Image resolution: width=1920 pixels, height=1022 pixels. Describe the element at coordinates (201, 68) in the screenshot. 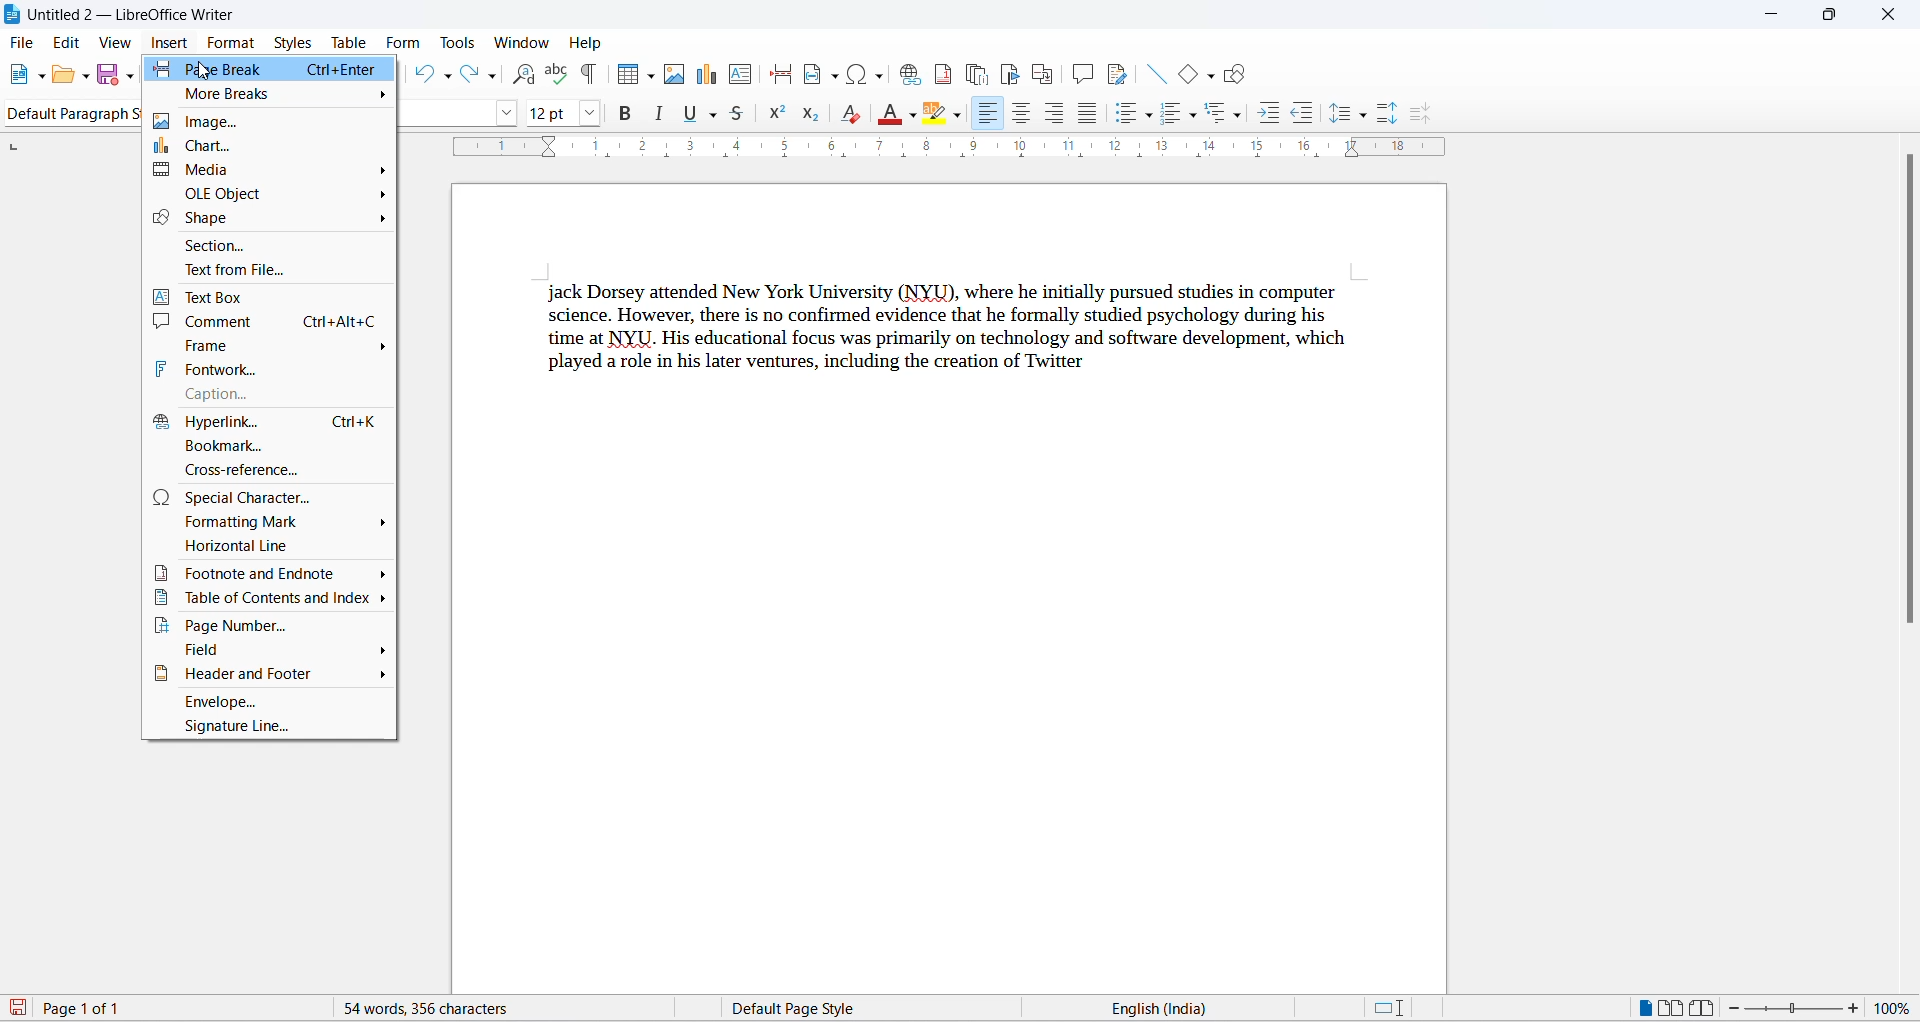

I see `cursor` at that location.